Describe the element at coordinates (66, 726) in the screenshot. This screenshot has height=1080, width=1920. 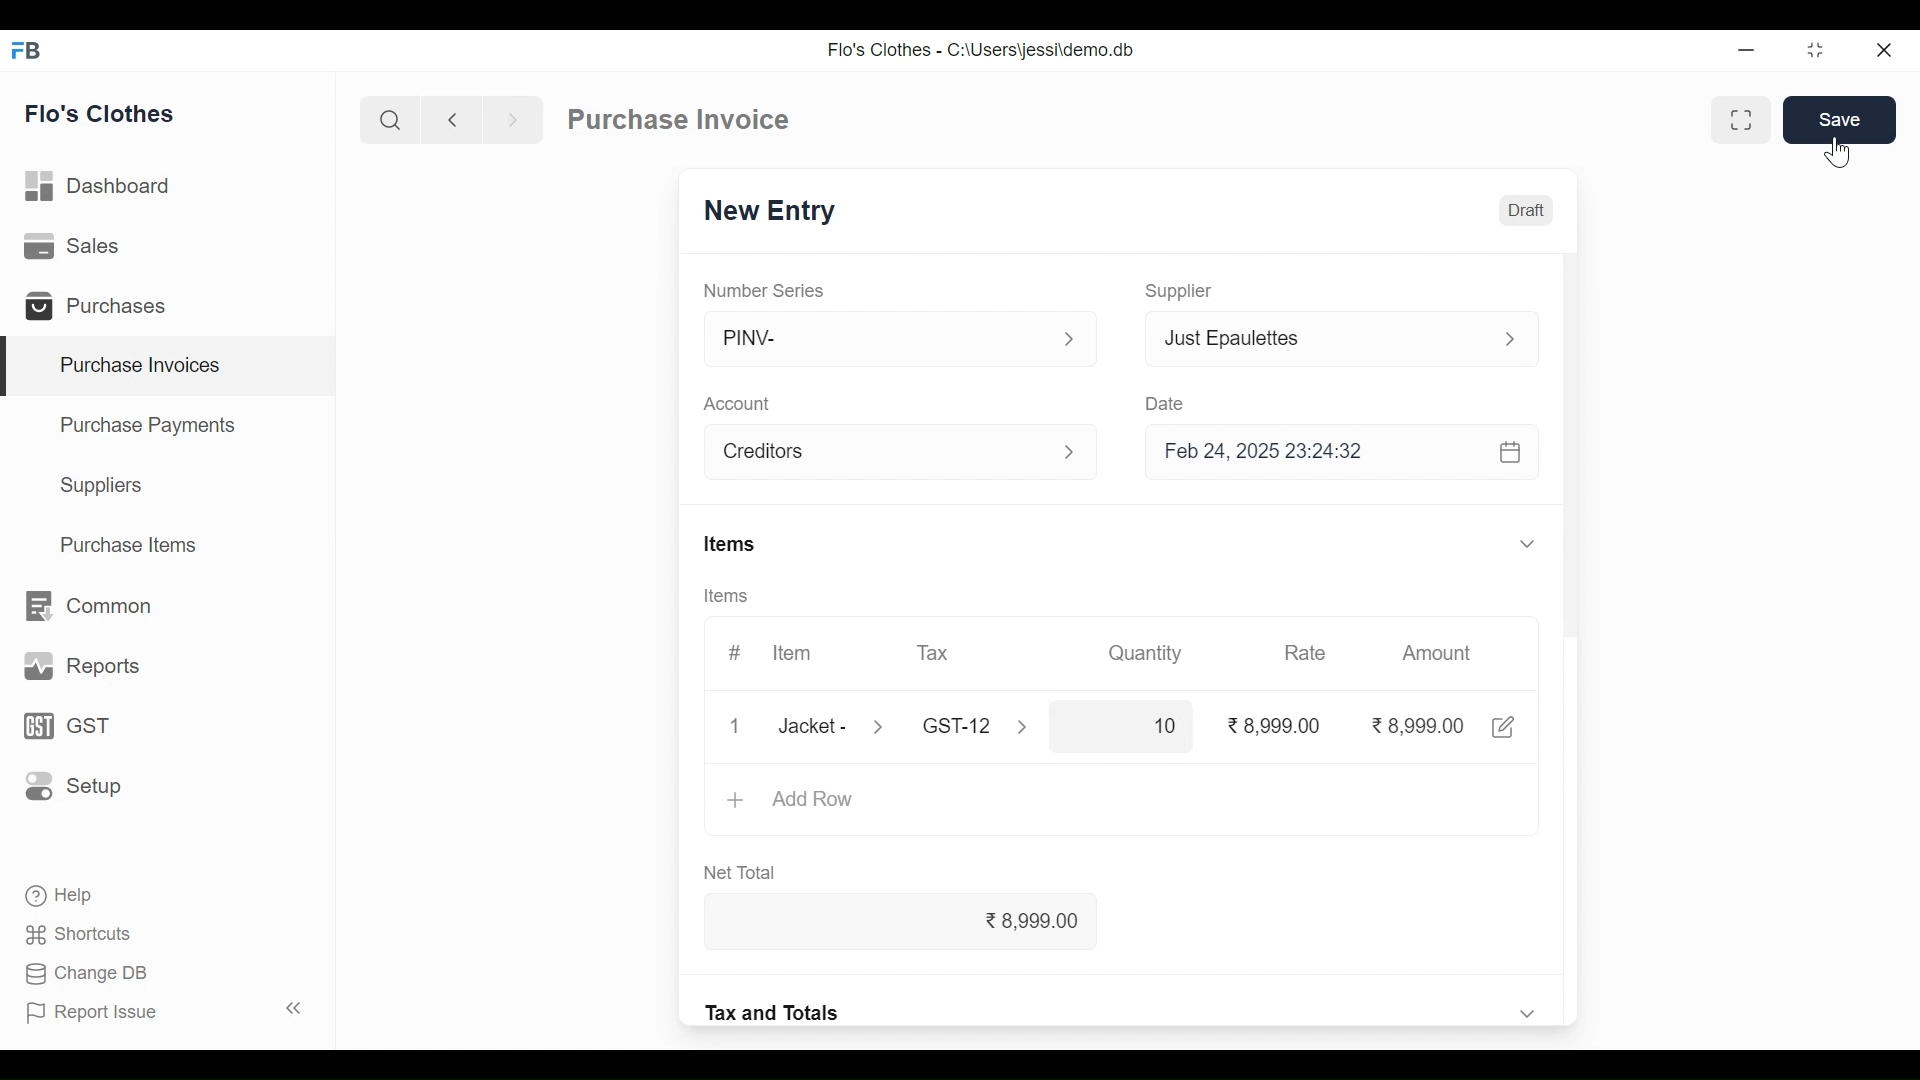
I see `GST` at that location.